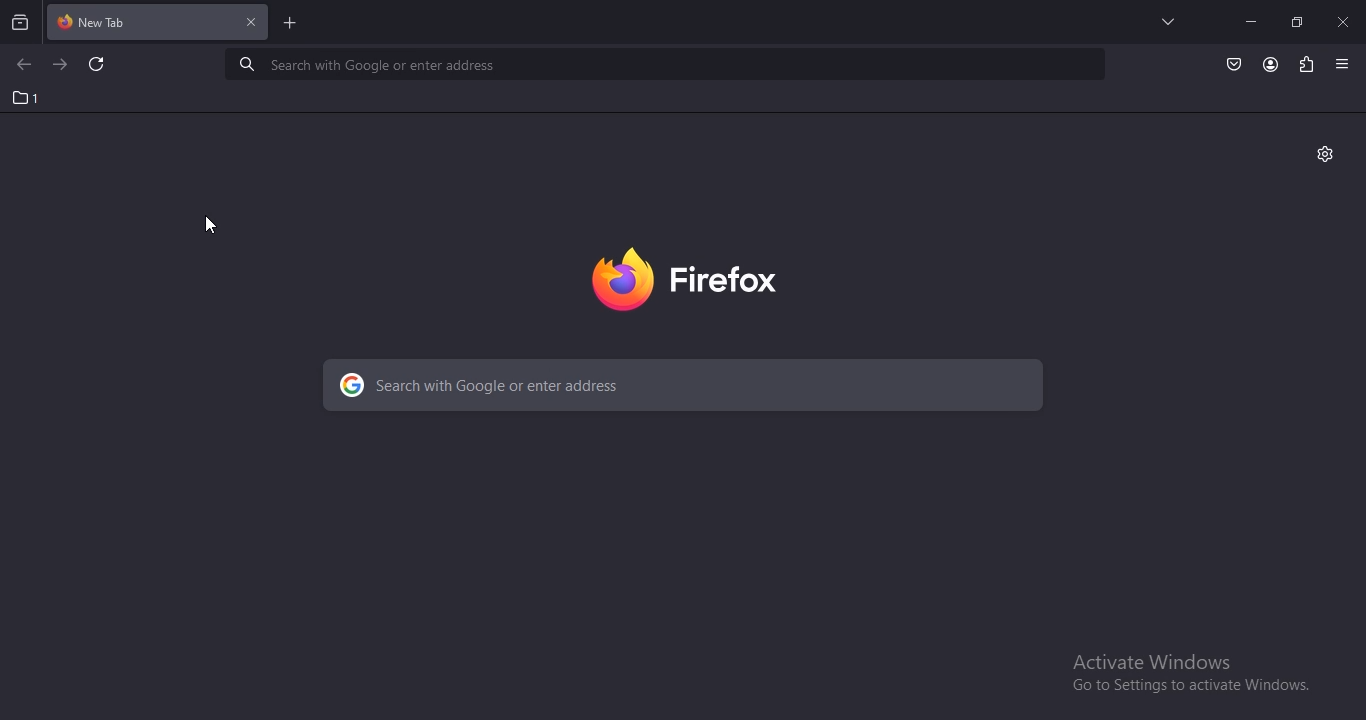  Describe the element at coordinates (61, 63) in the screenshot. I see `click to go to next page` at that location.